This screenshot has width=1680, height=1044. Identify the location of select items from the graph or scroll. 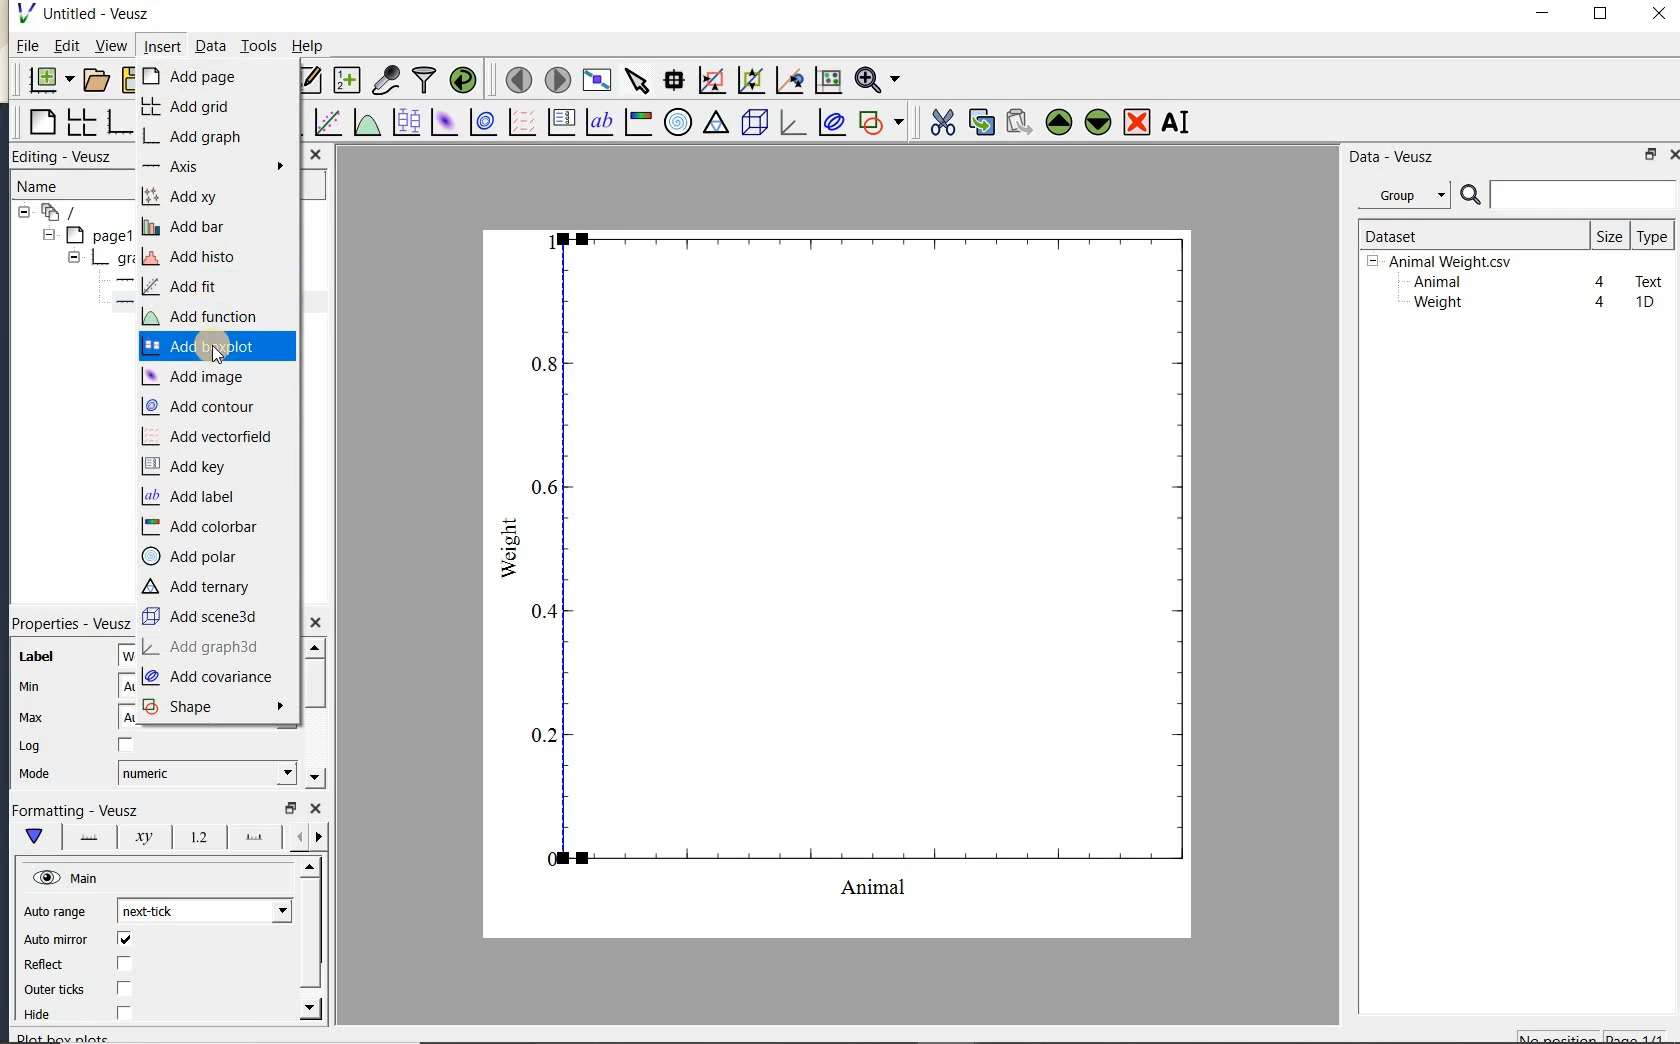
(638, 81).